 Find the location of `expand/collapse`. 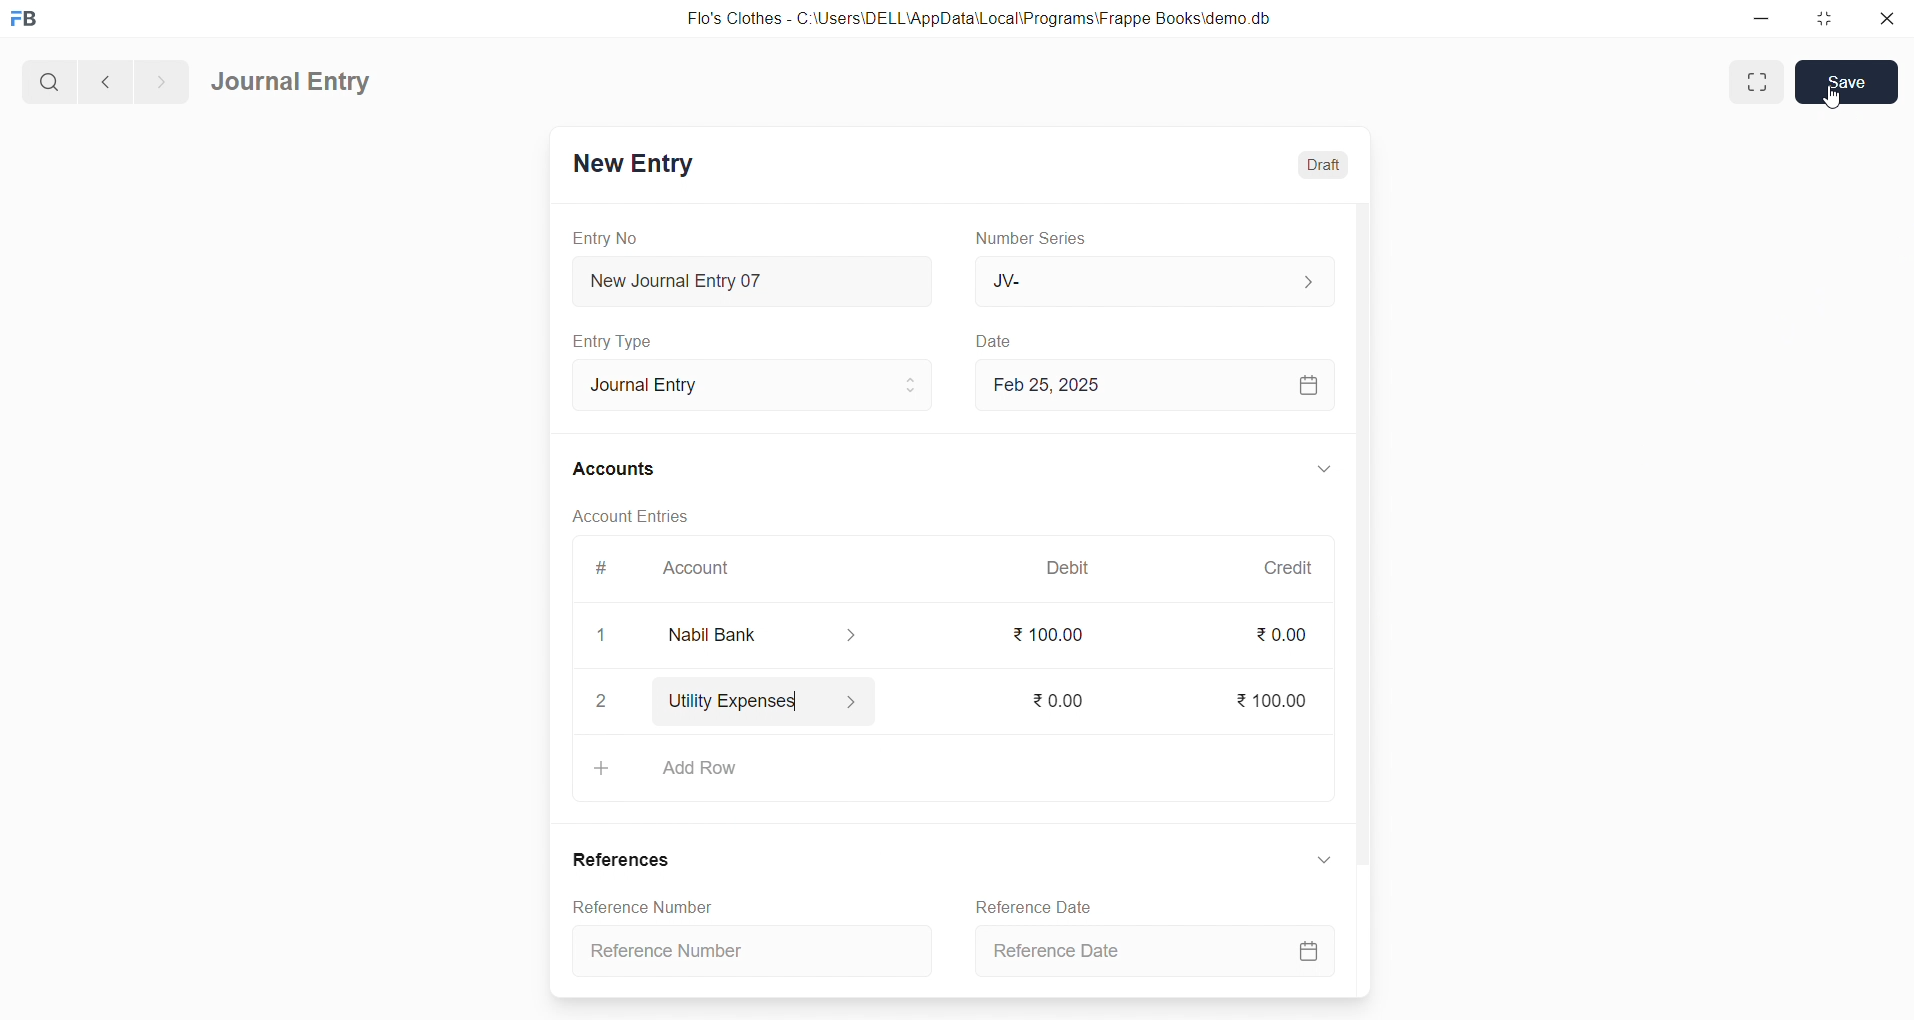

expand/collapse is located at coordinates (1317, 863).